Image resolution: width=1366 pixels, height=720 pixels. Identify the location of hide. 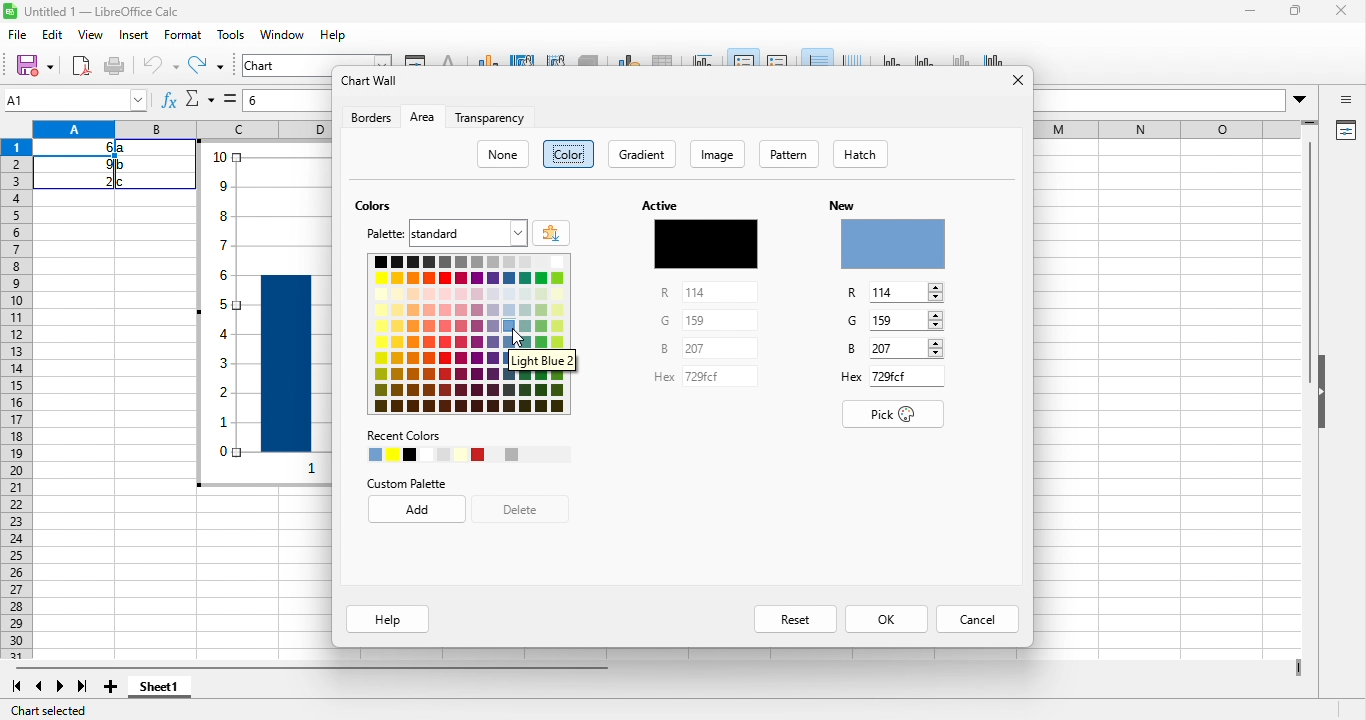
(1326, 417).